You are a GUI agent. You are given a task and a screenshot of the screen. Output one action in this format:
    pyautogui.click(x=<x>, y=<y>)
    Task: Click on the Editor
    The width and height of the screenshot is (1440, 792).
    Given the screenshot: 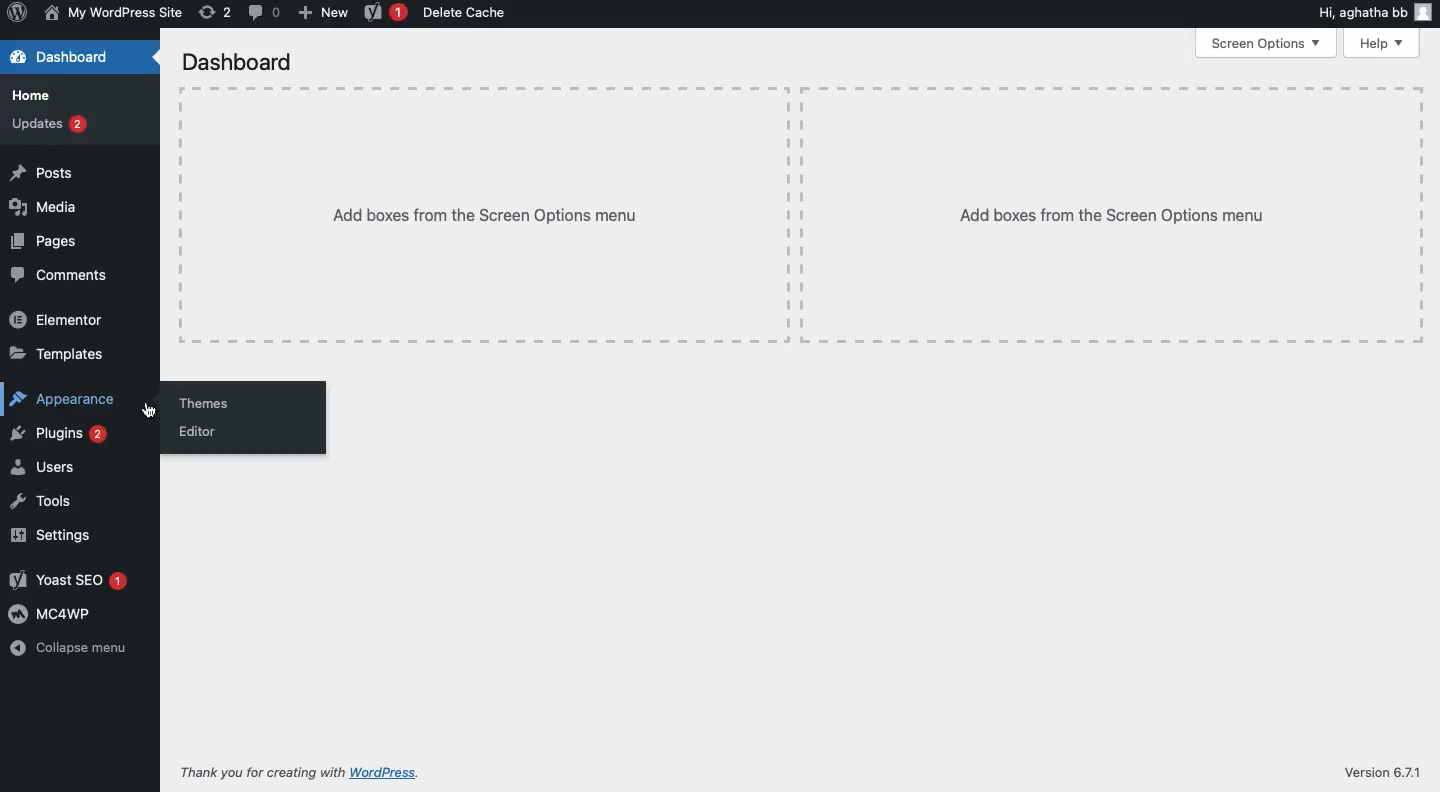 What is the action you would take?
    pyautogui.click(x=197, y=431)
    